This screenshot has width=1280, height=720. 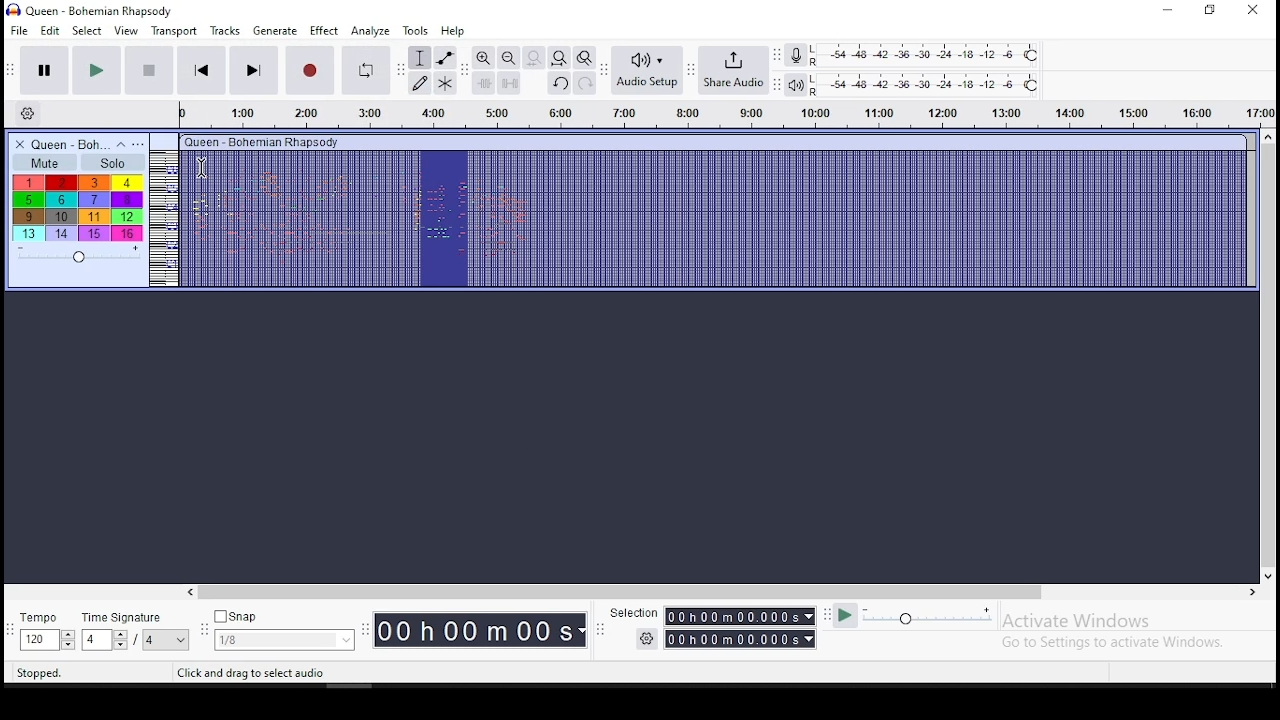 I want to click on scroll bar, so click(x=1272, y=353).